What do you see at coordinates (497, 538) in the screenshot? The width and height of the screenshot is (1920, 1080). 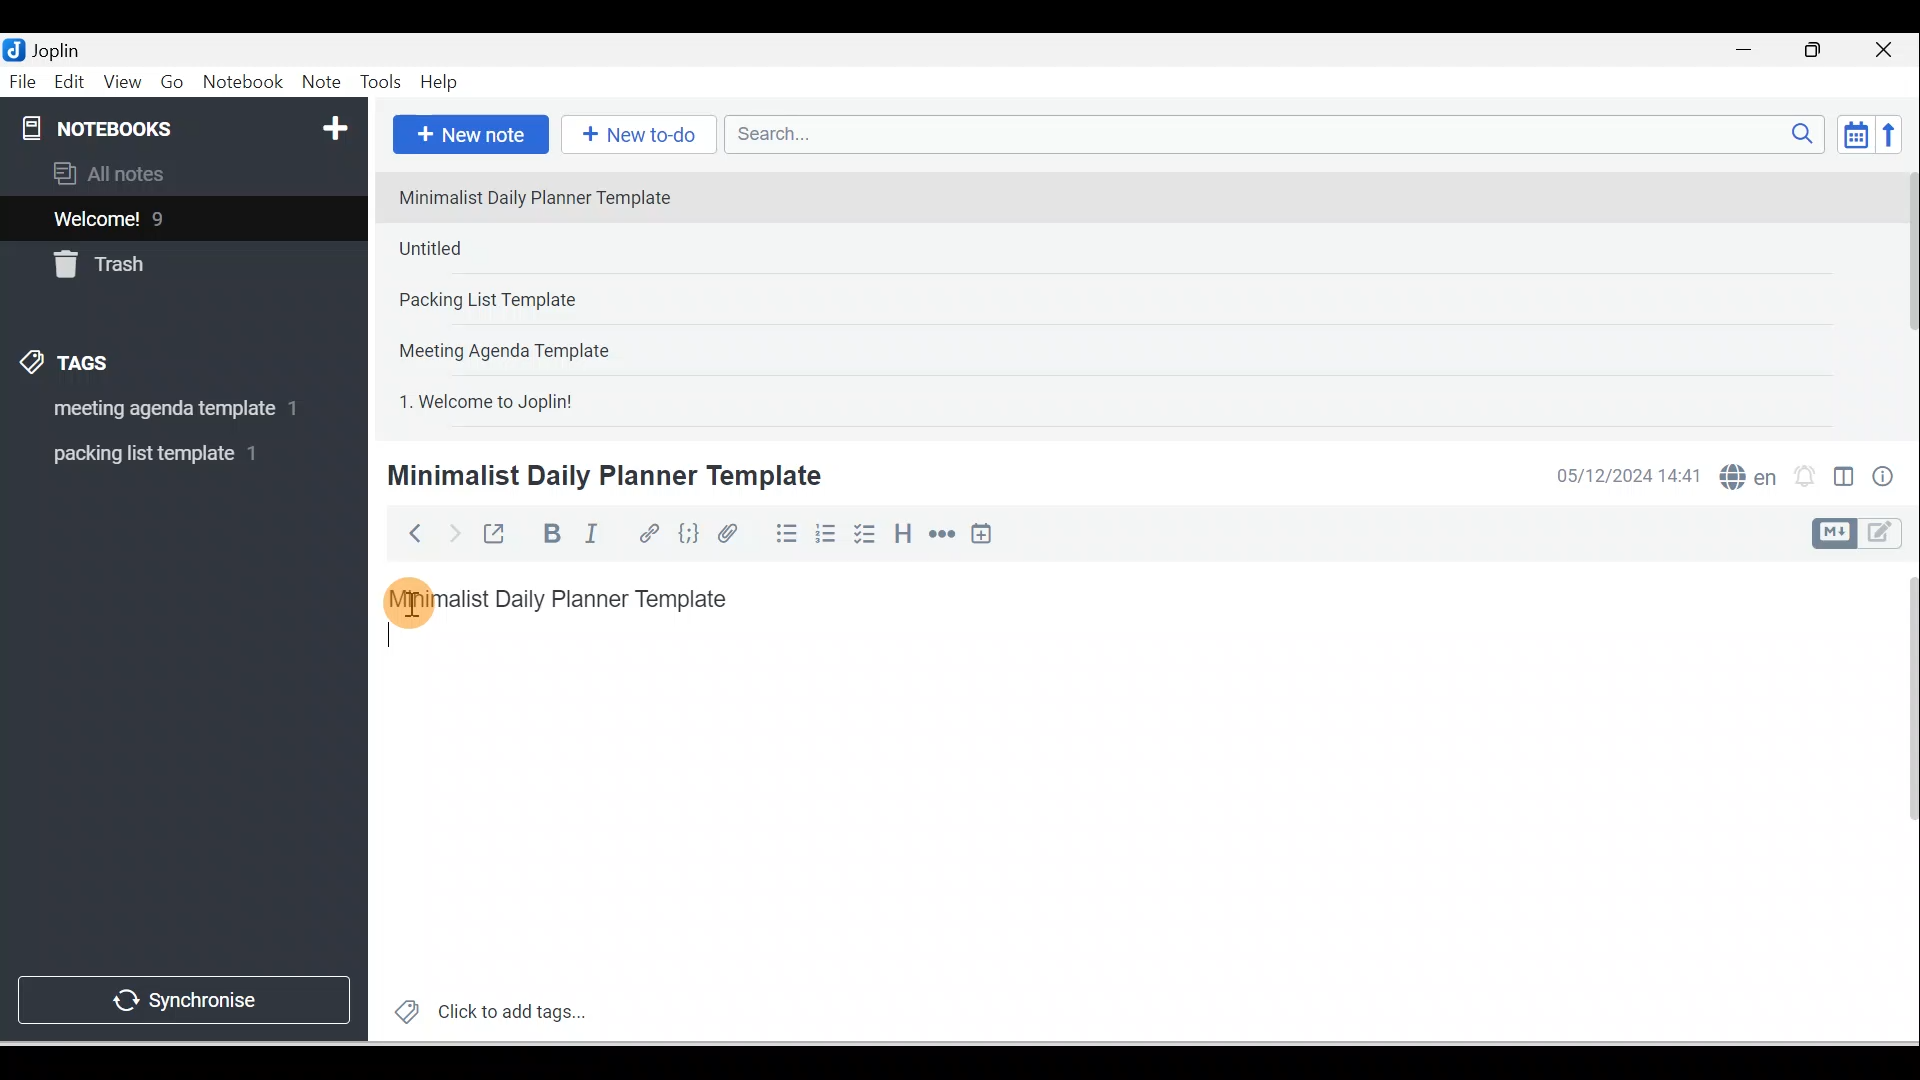 I see `Toggle external editing` at bounding box center [497, 538].